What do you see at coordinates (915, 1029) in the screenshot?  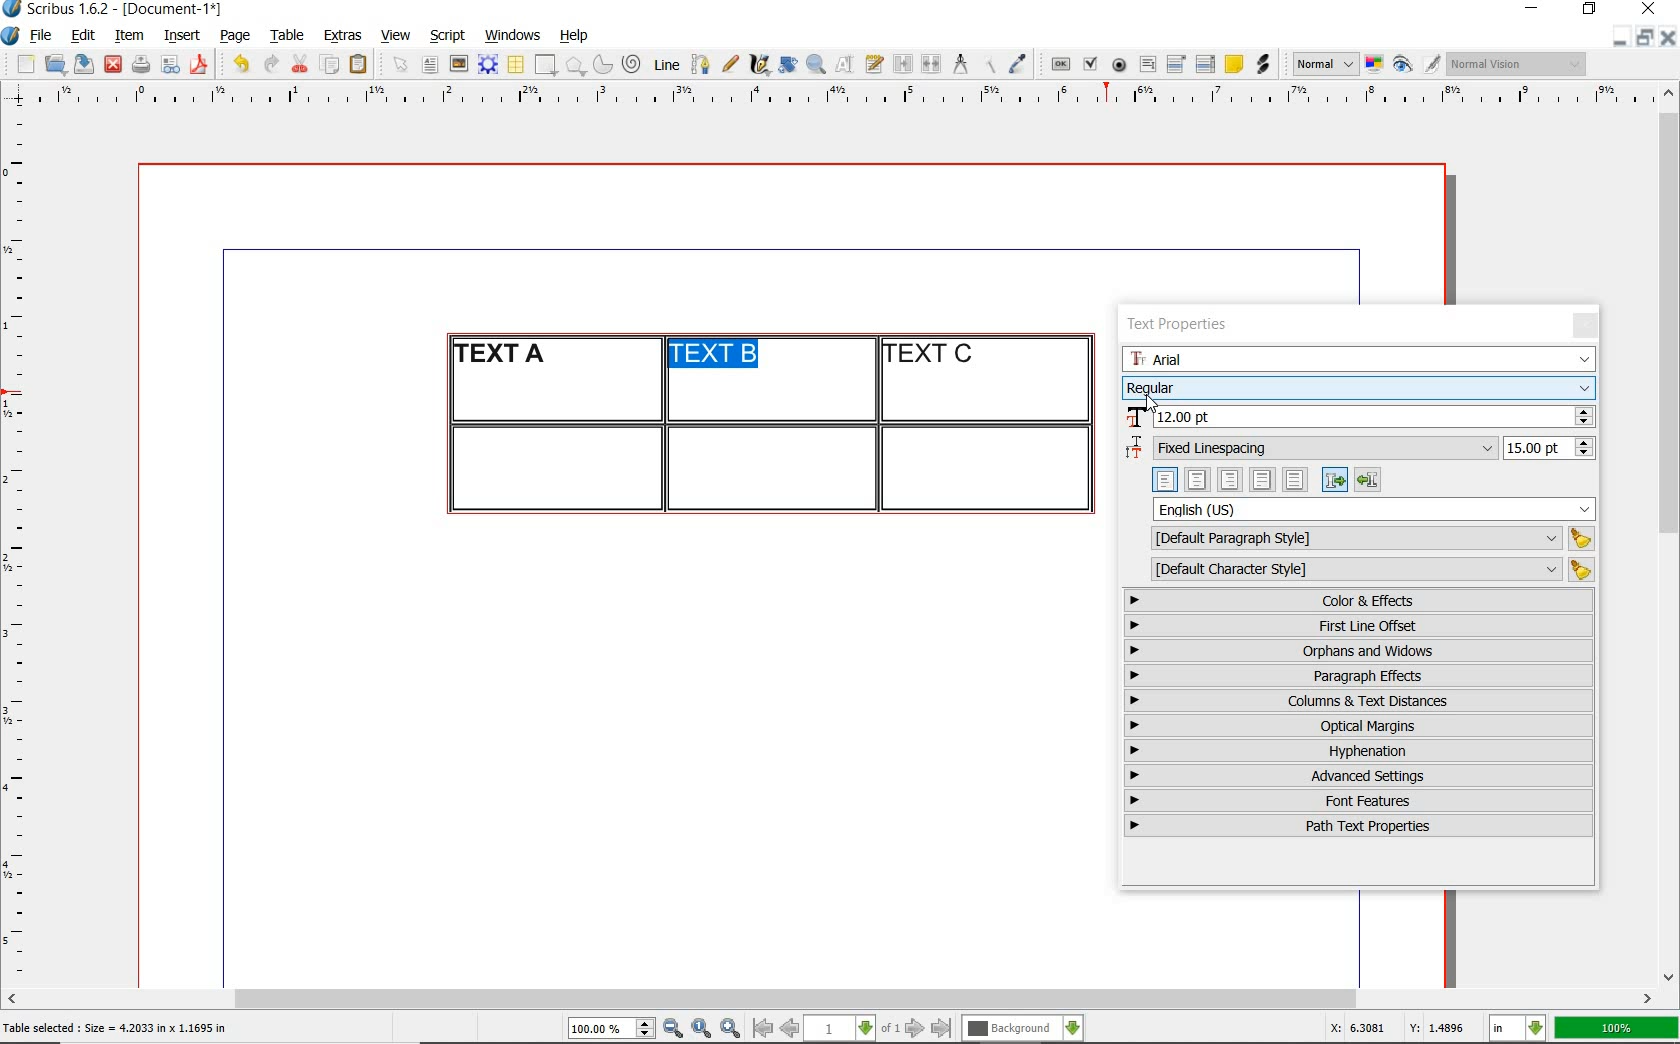 I see `go to next page` at bounding box center [915, 1029].